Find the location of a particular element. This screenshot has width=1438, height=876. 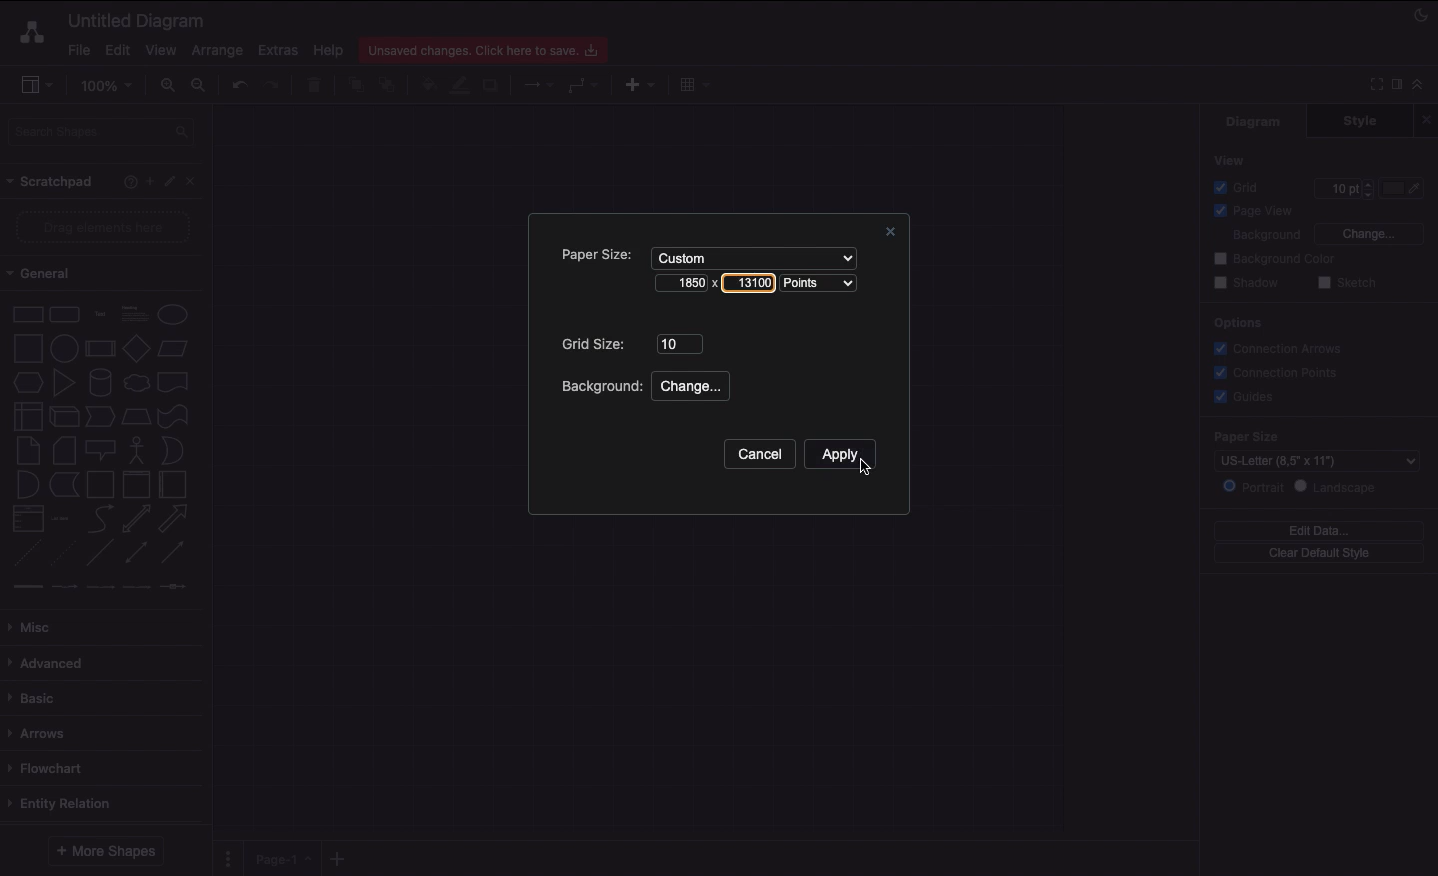

change is located at coordinates (691, 385).